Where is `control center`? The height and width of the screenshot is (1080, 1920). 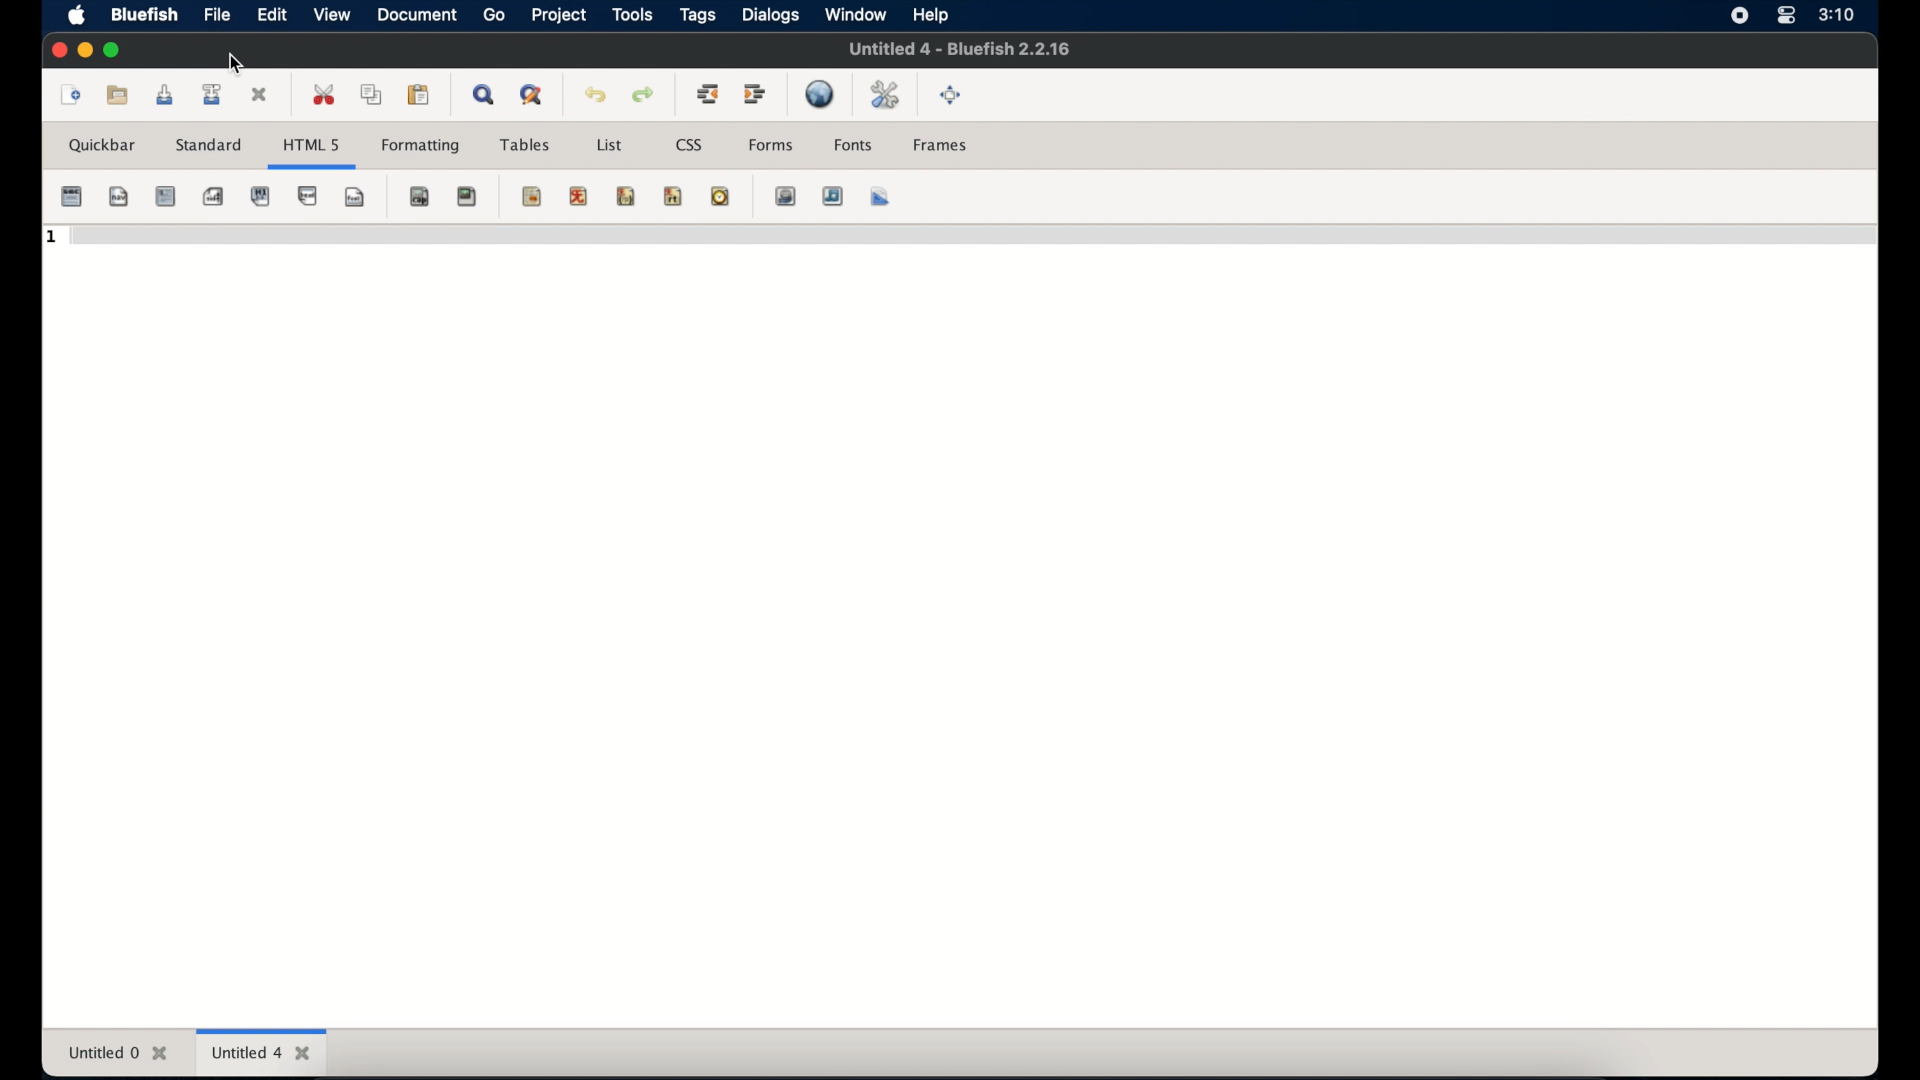 control center is located at coordinates (1784, 16).